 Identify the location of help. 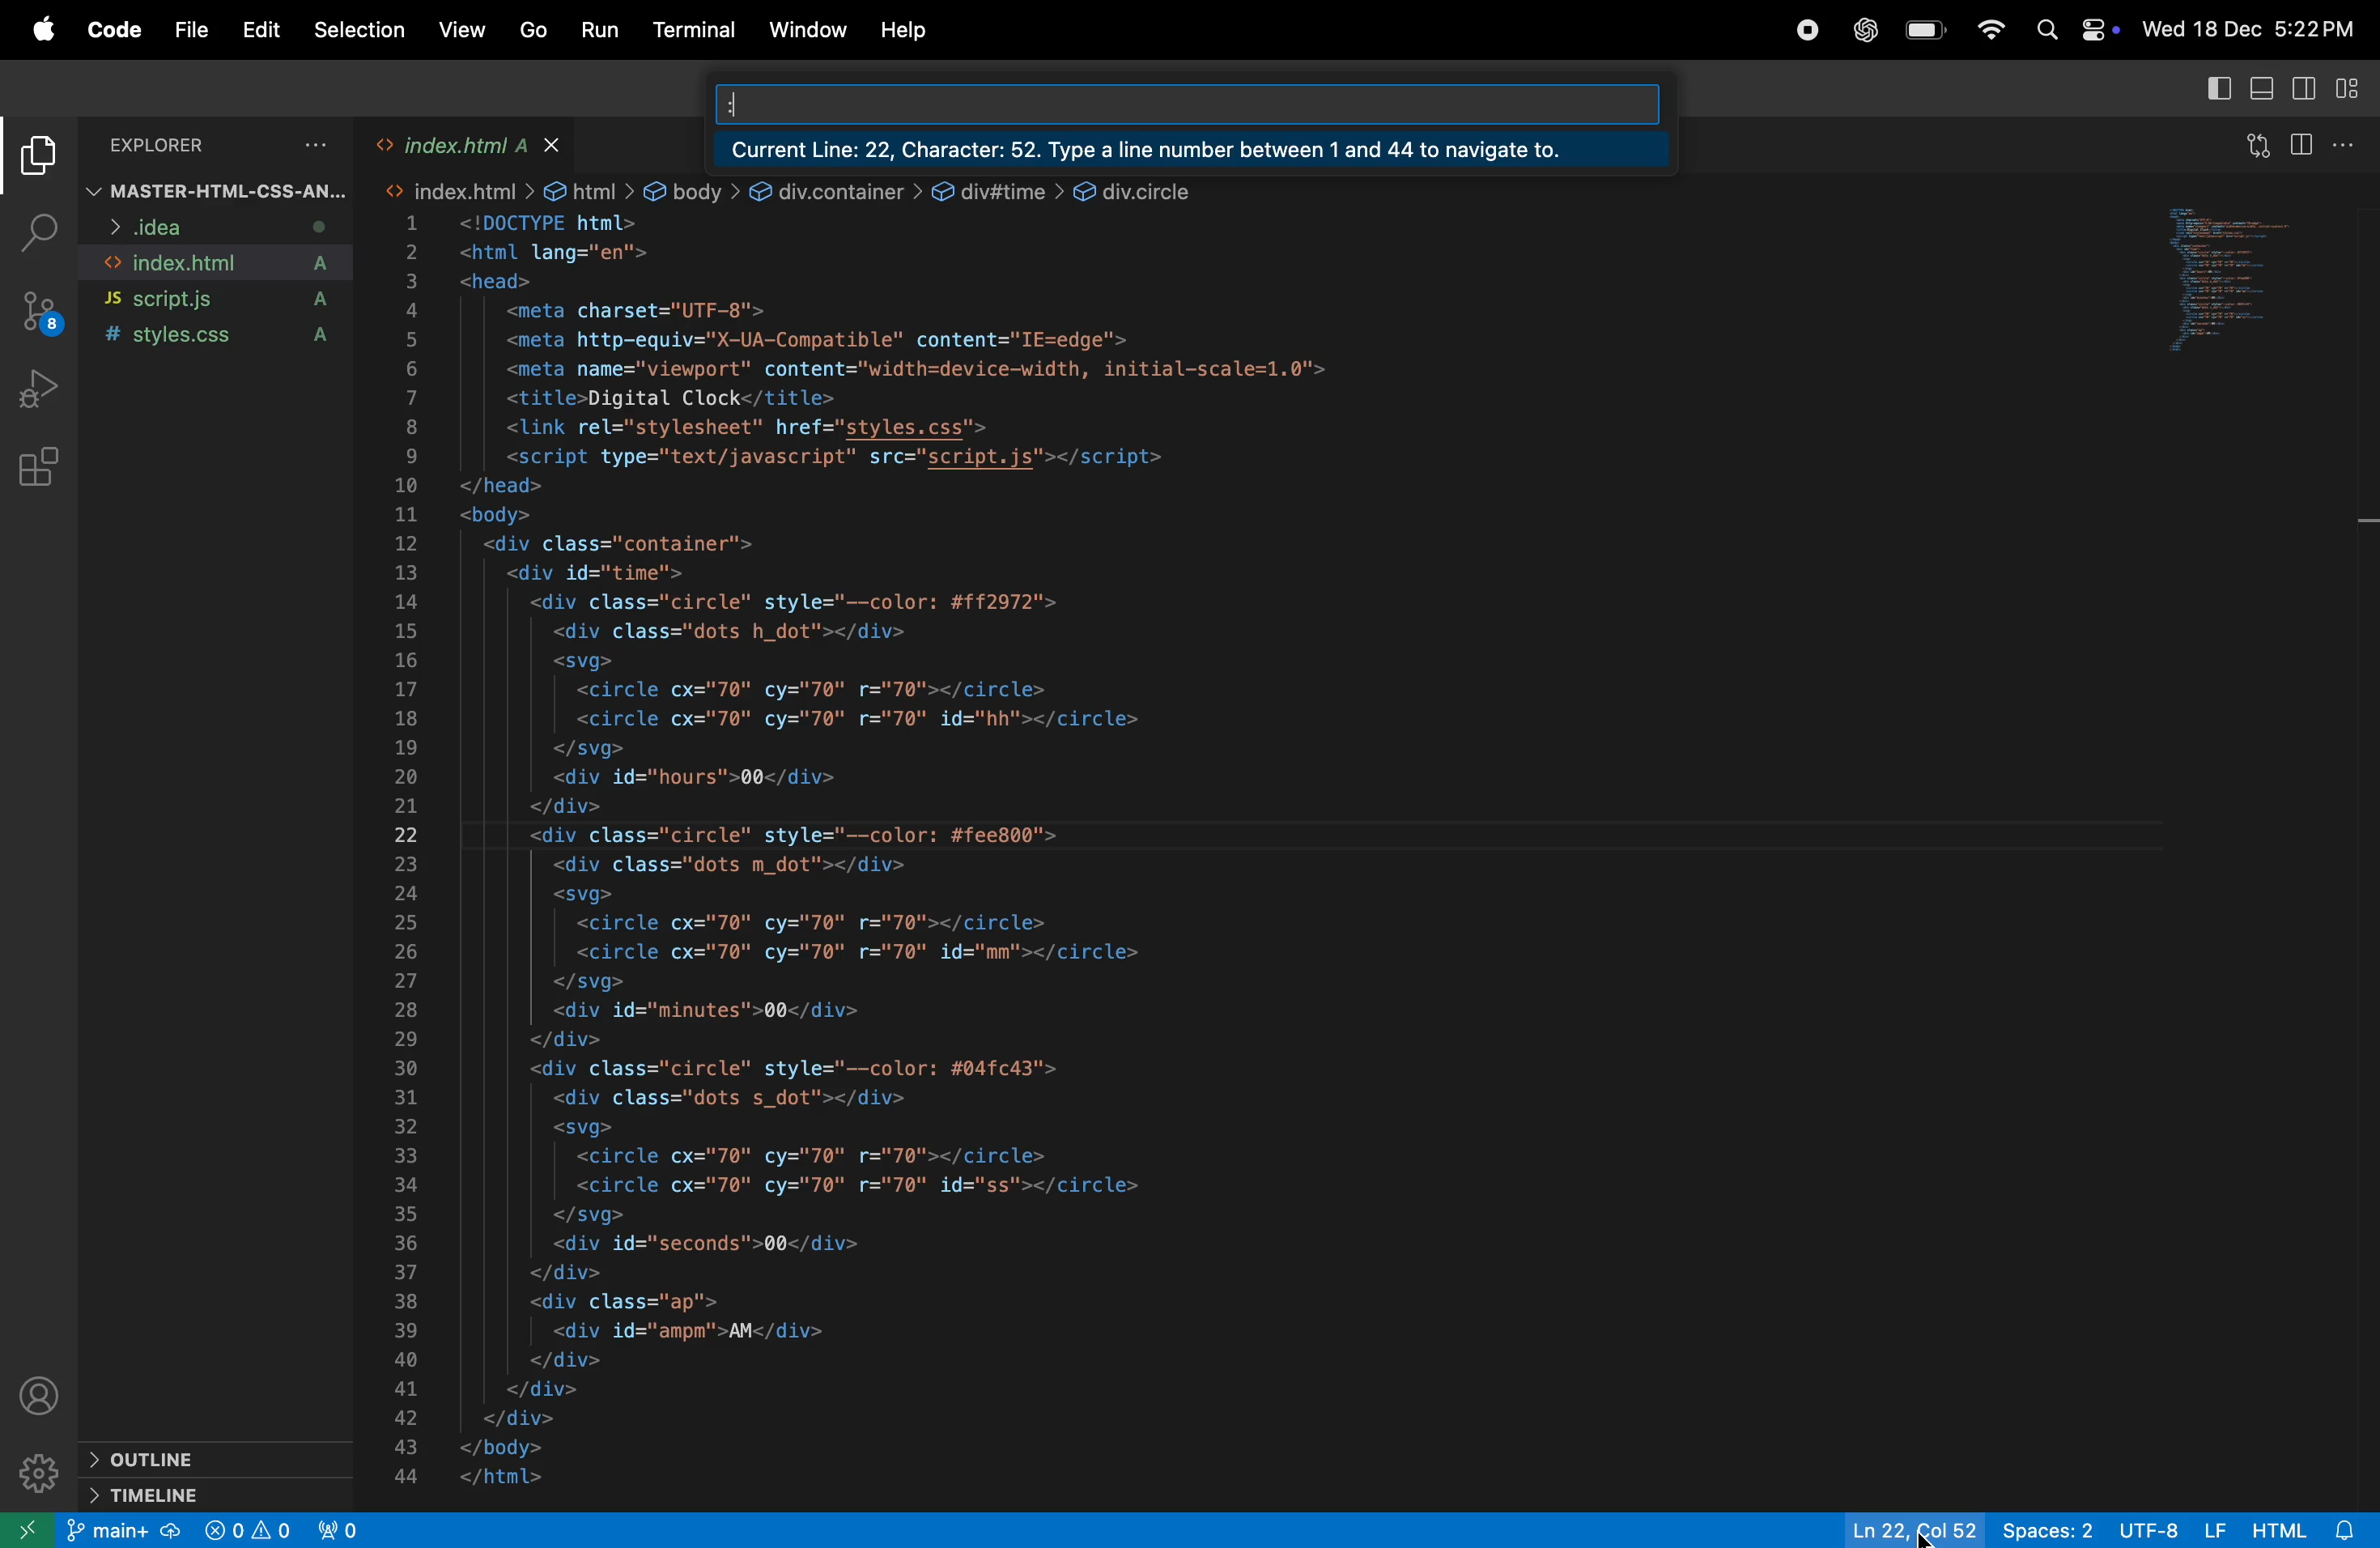
(906, 29).